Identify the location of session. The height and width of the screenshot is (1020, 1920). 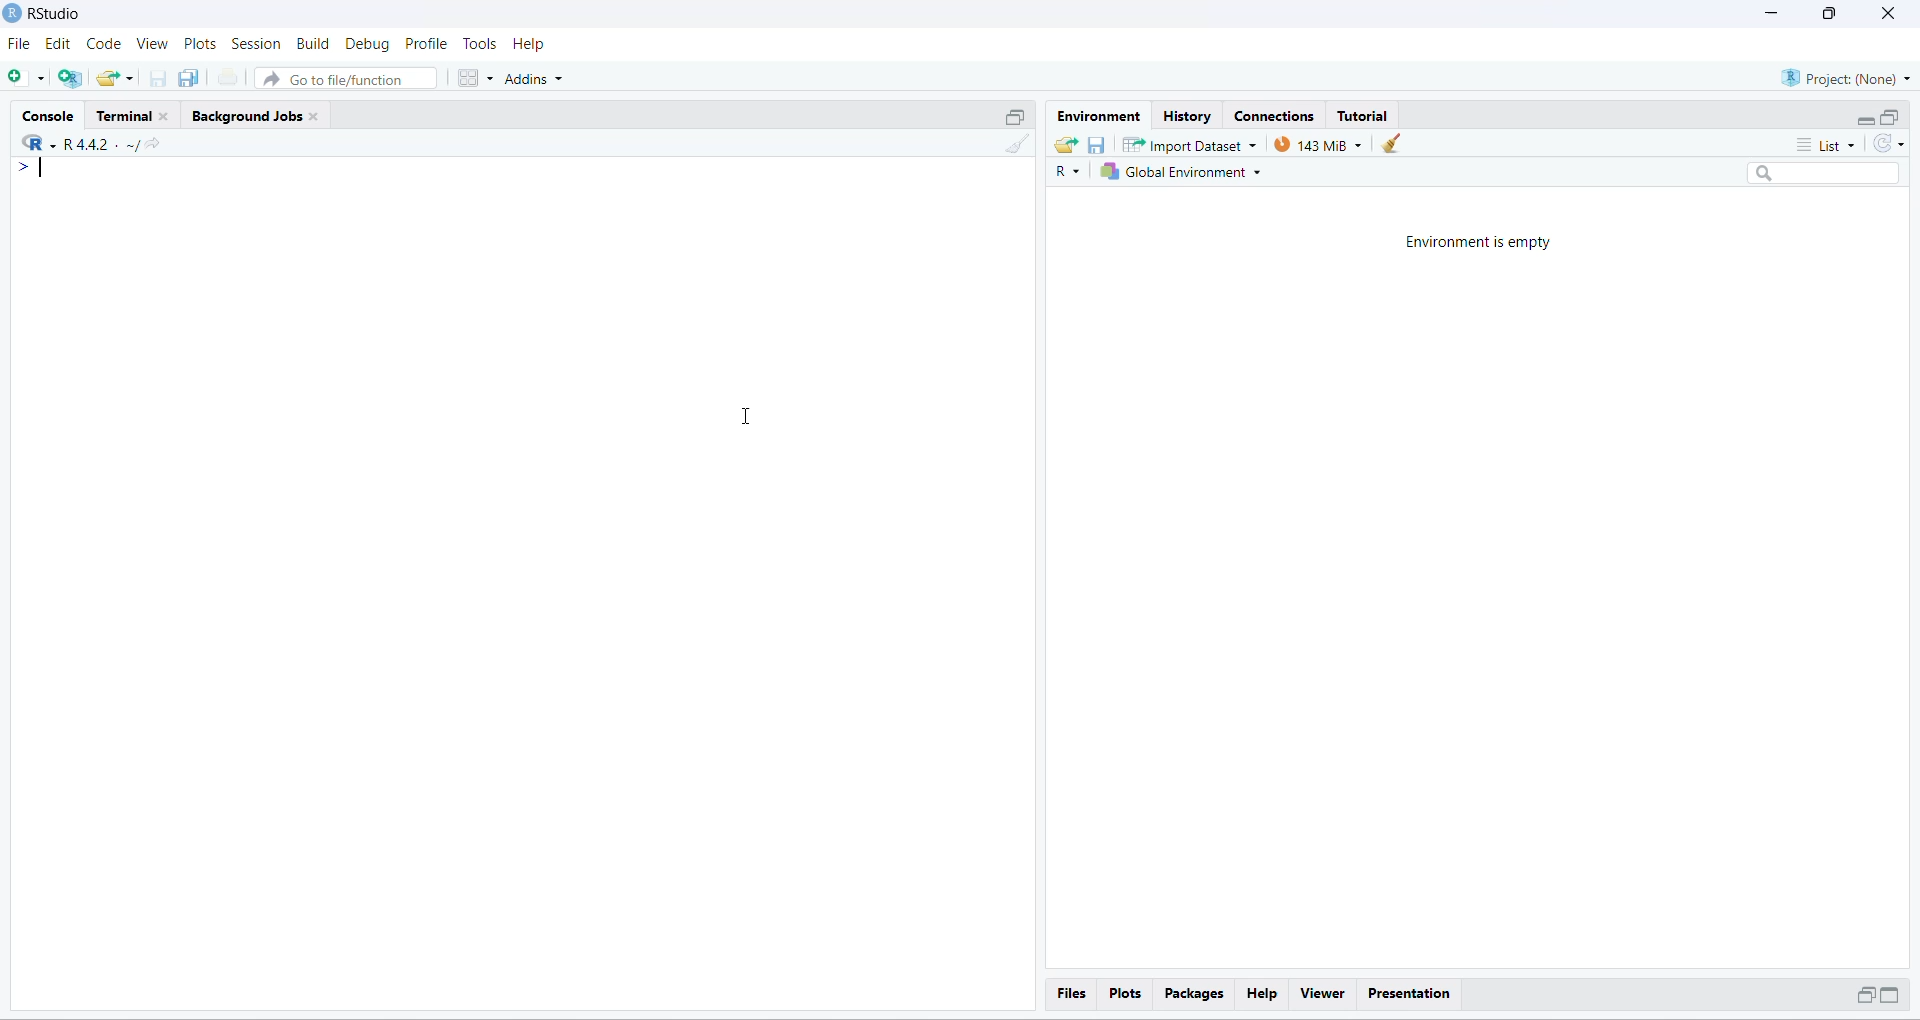
(257, 44).